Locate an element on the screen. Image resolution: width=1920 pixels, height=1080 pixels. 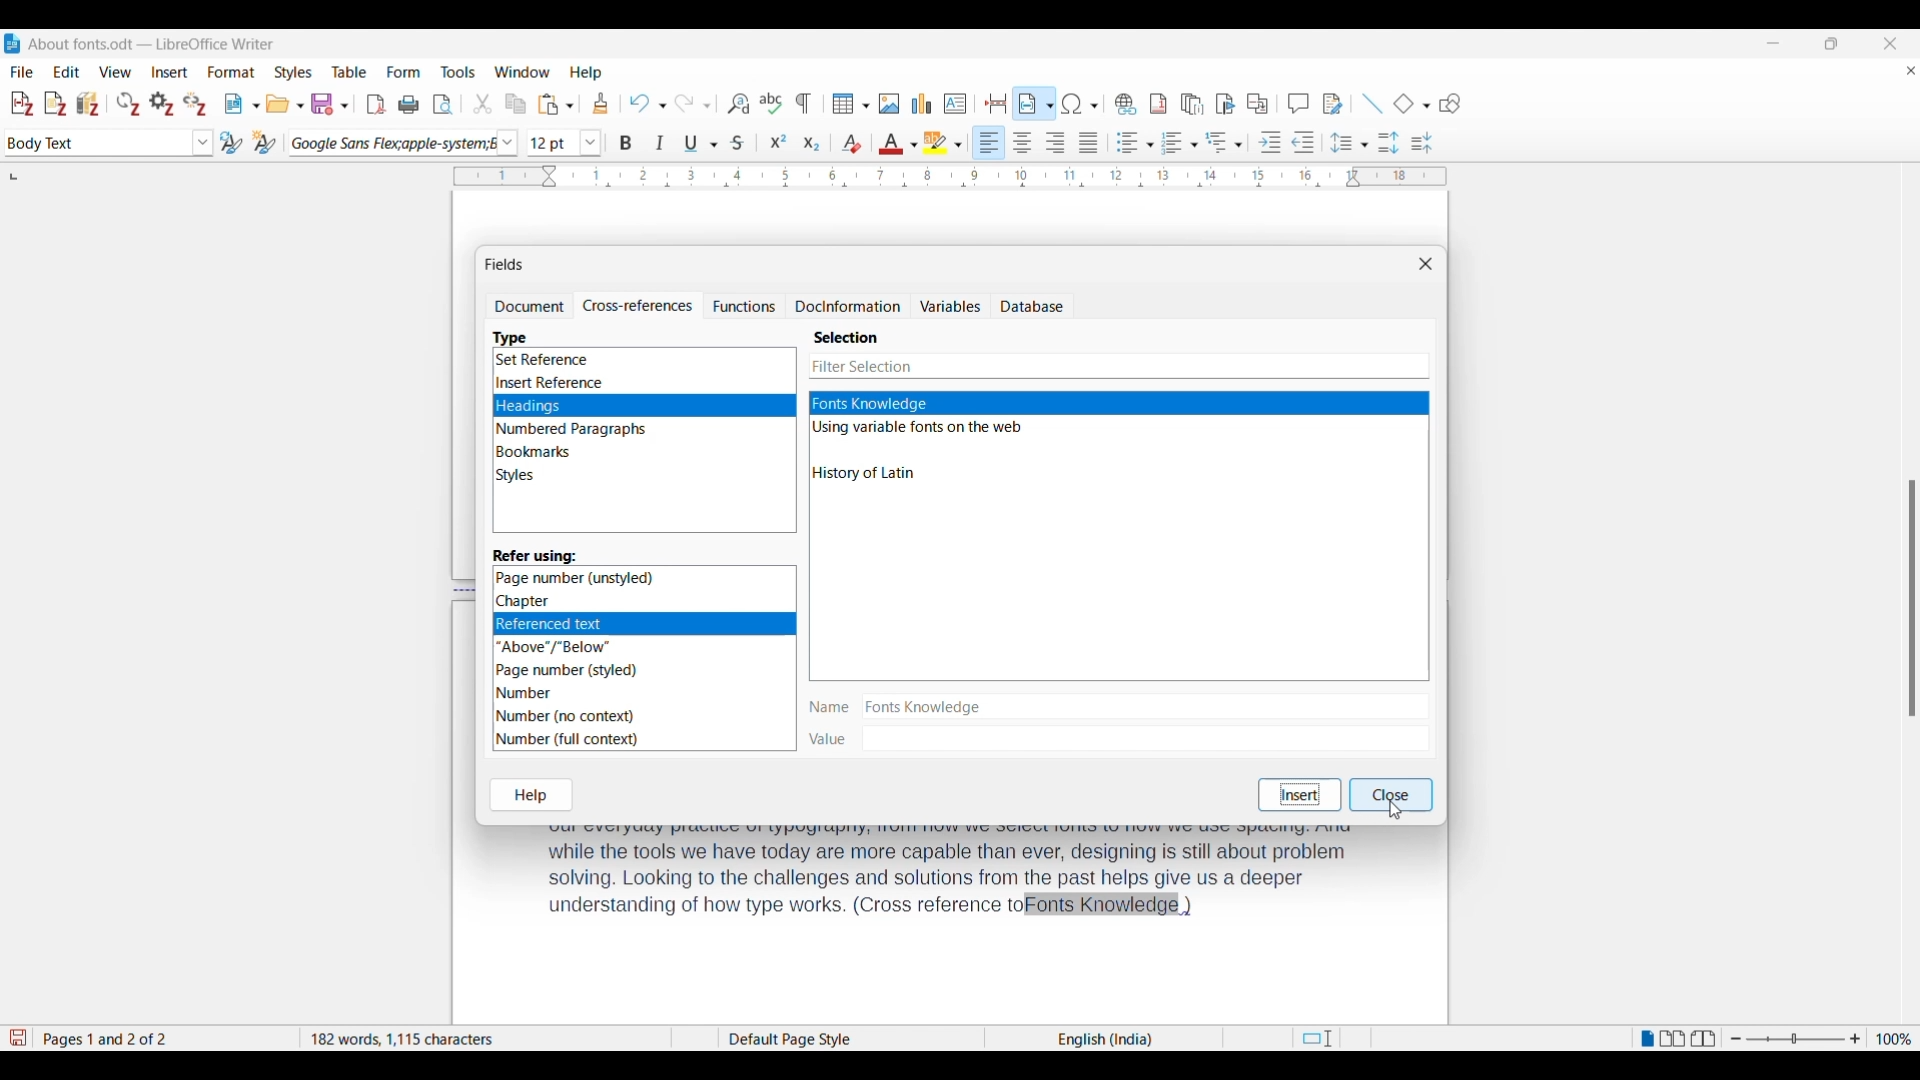
Set document preferences is located at coordinates (162, 104).